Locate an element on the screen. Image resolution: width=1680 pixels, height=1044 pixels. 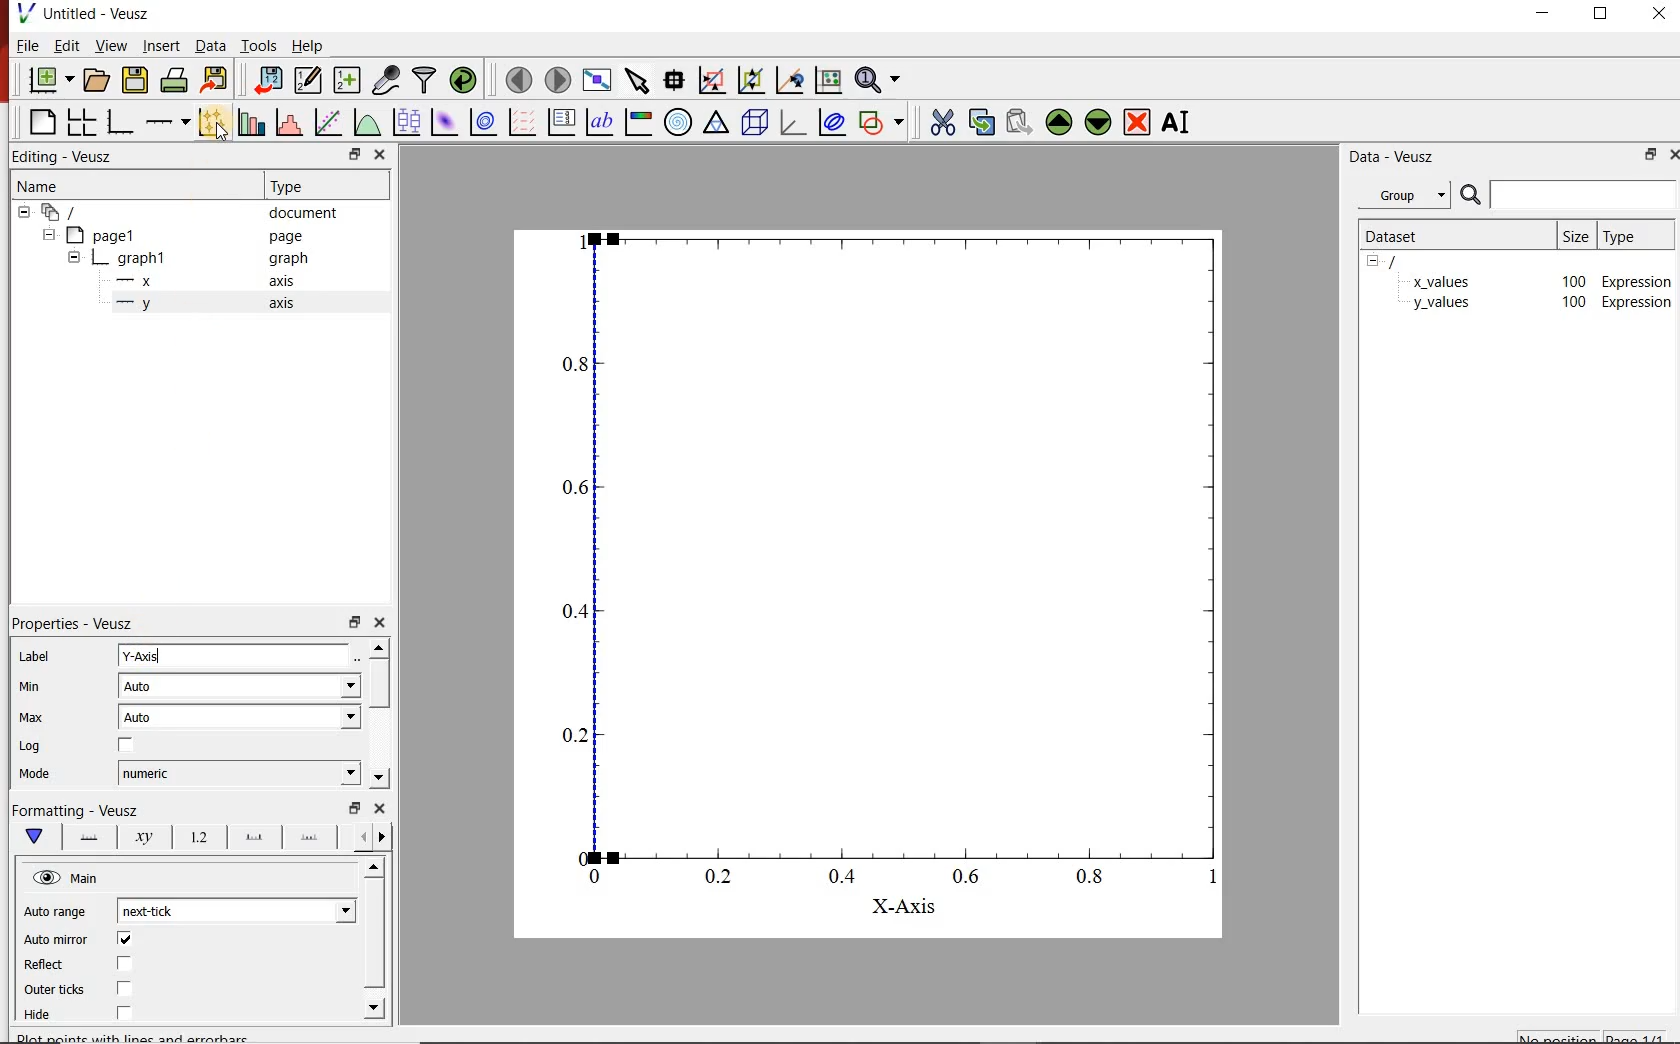
Y-axis is located at coordinates (235, 655).